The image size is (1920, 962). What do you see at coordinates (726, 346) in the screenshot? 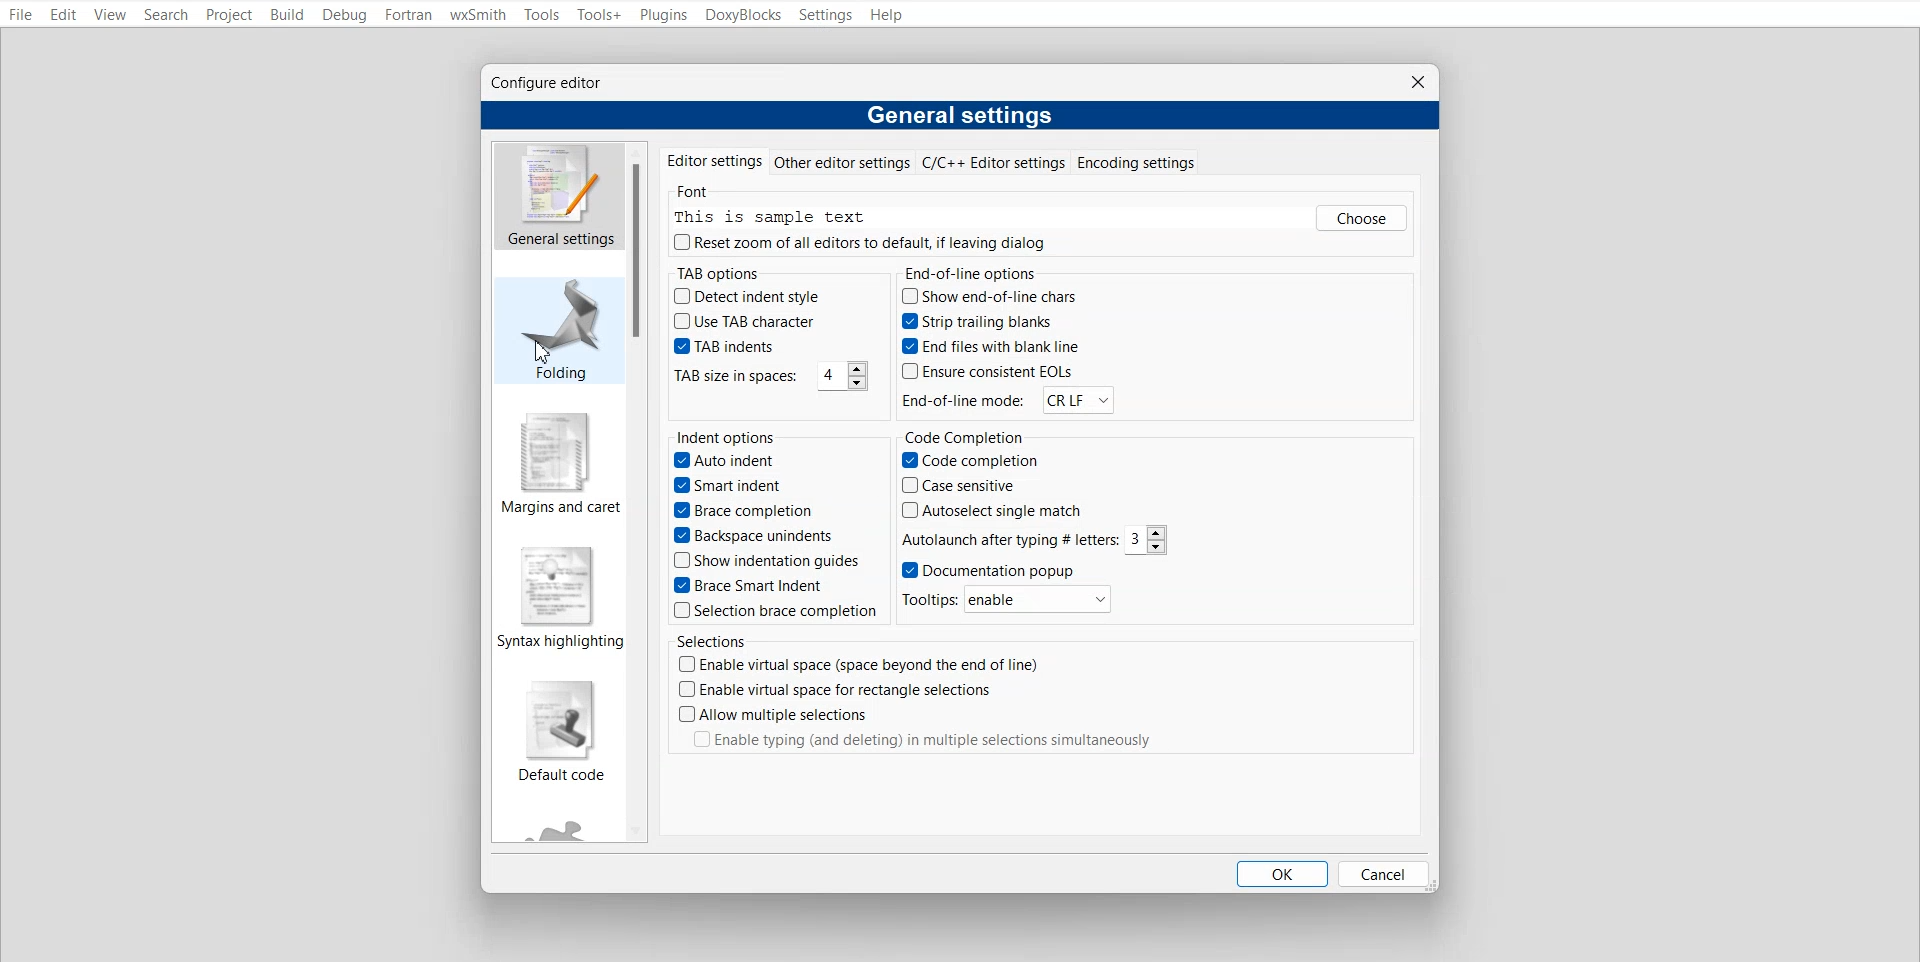
I see `TAB indents` at bounding box center [726, 346].